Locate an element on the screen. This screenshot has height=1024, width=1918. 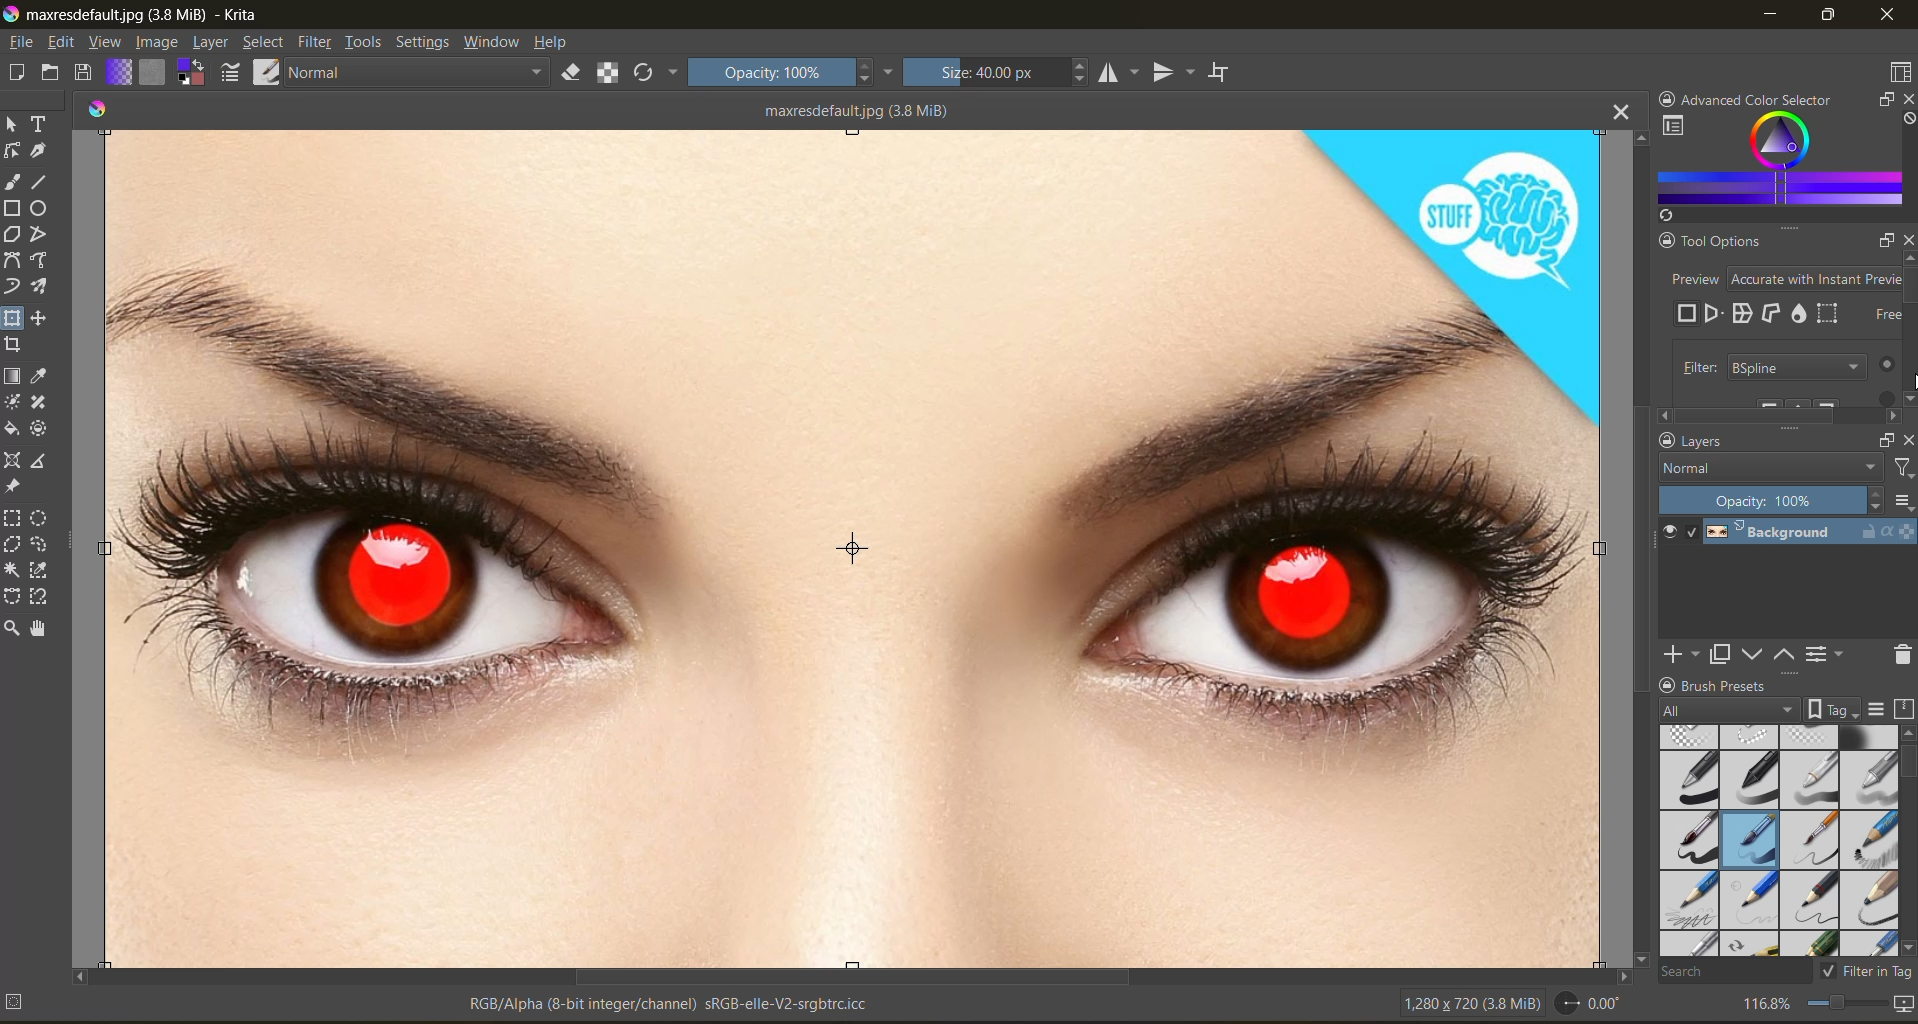
horizontal mirror tool is located at coordinates (1123, 74).